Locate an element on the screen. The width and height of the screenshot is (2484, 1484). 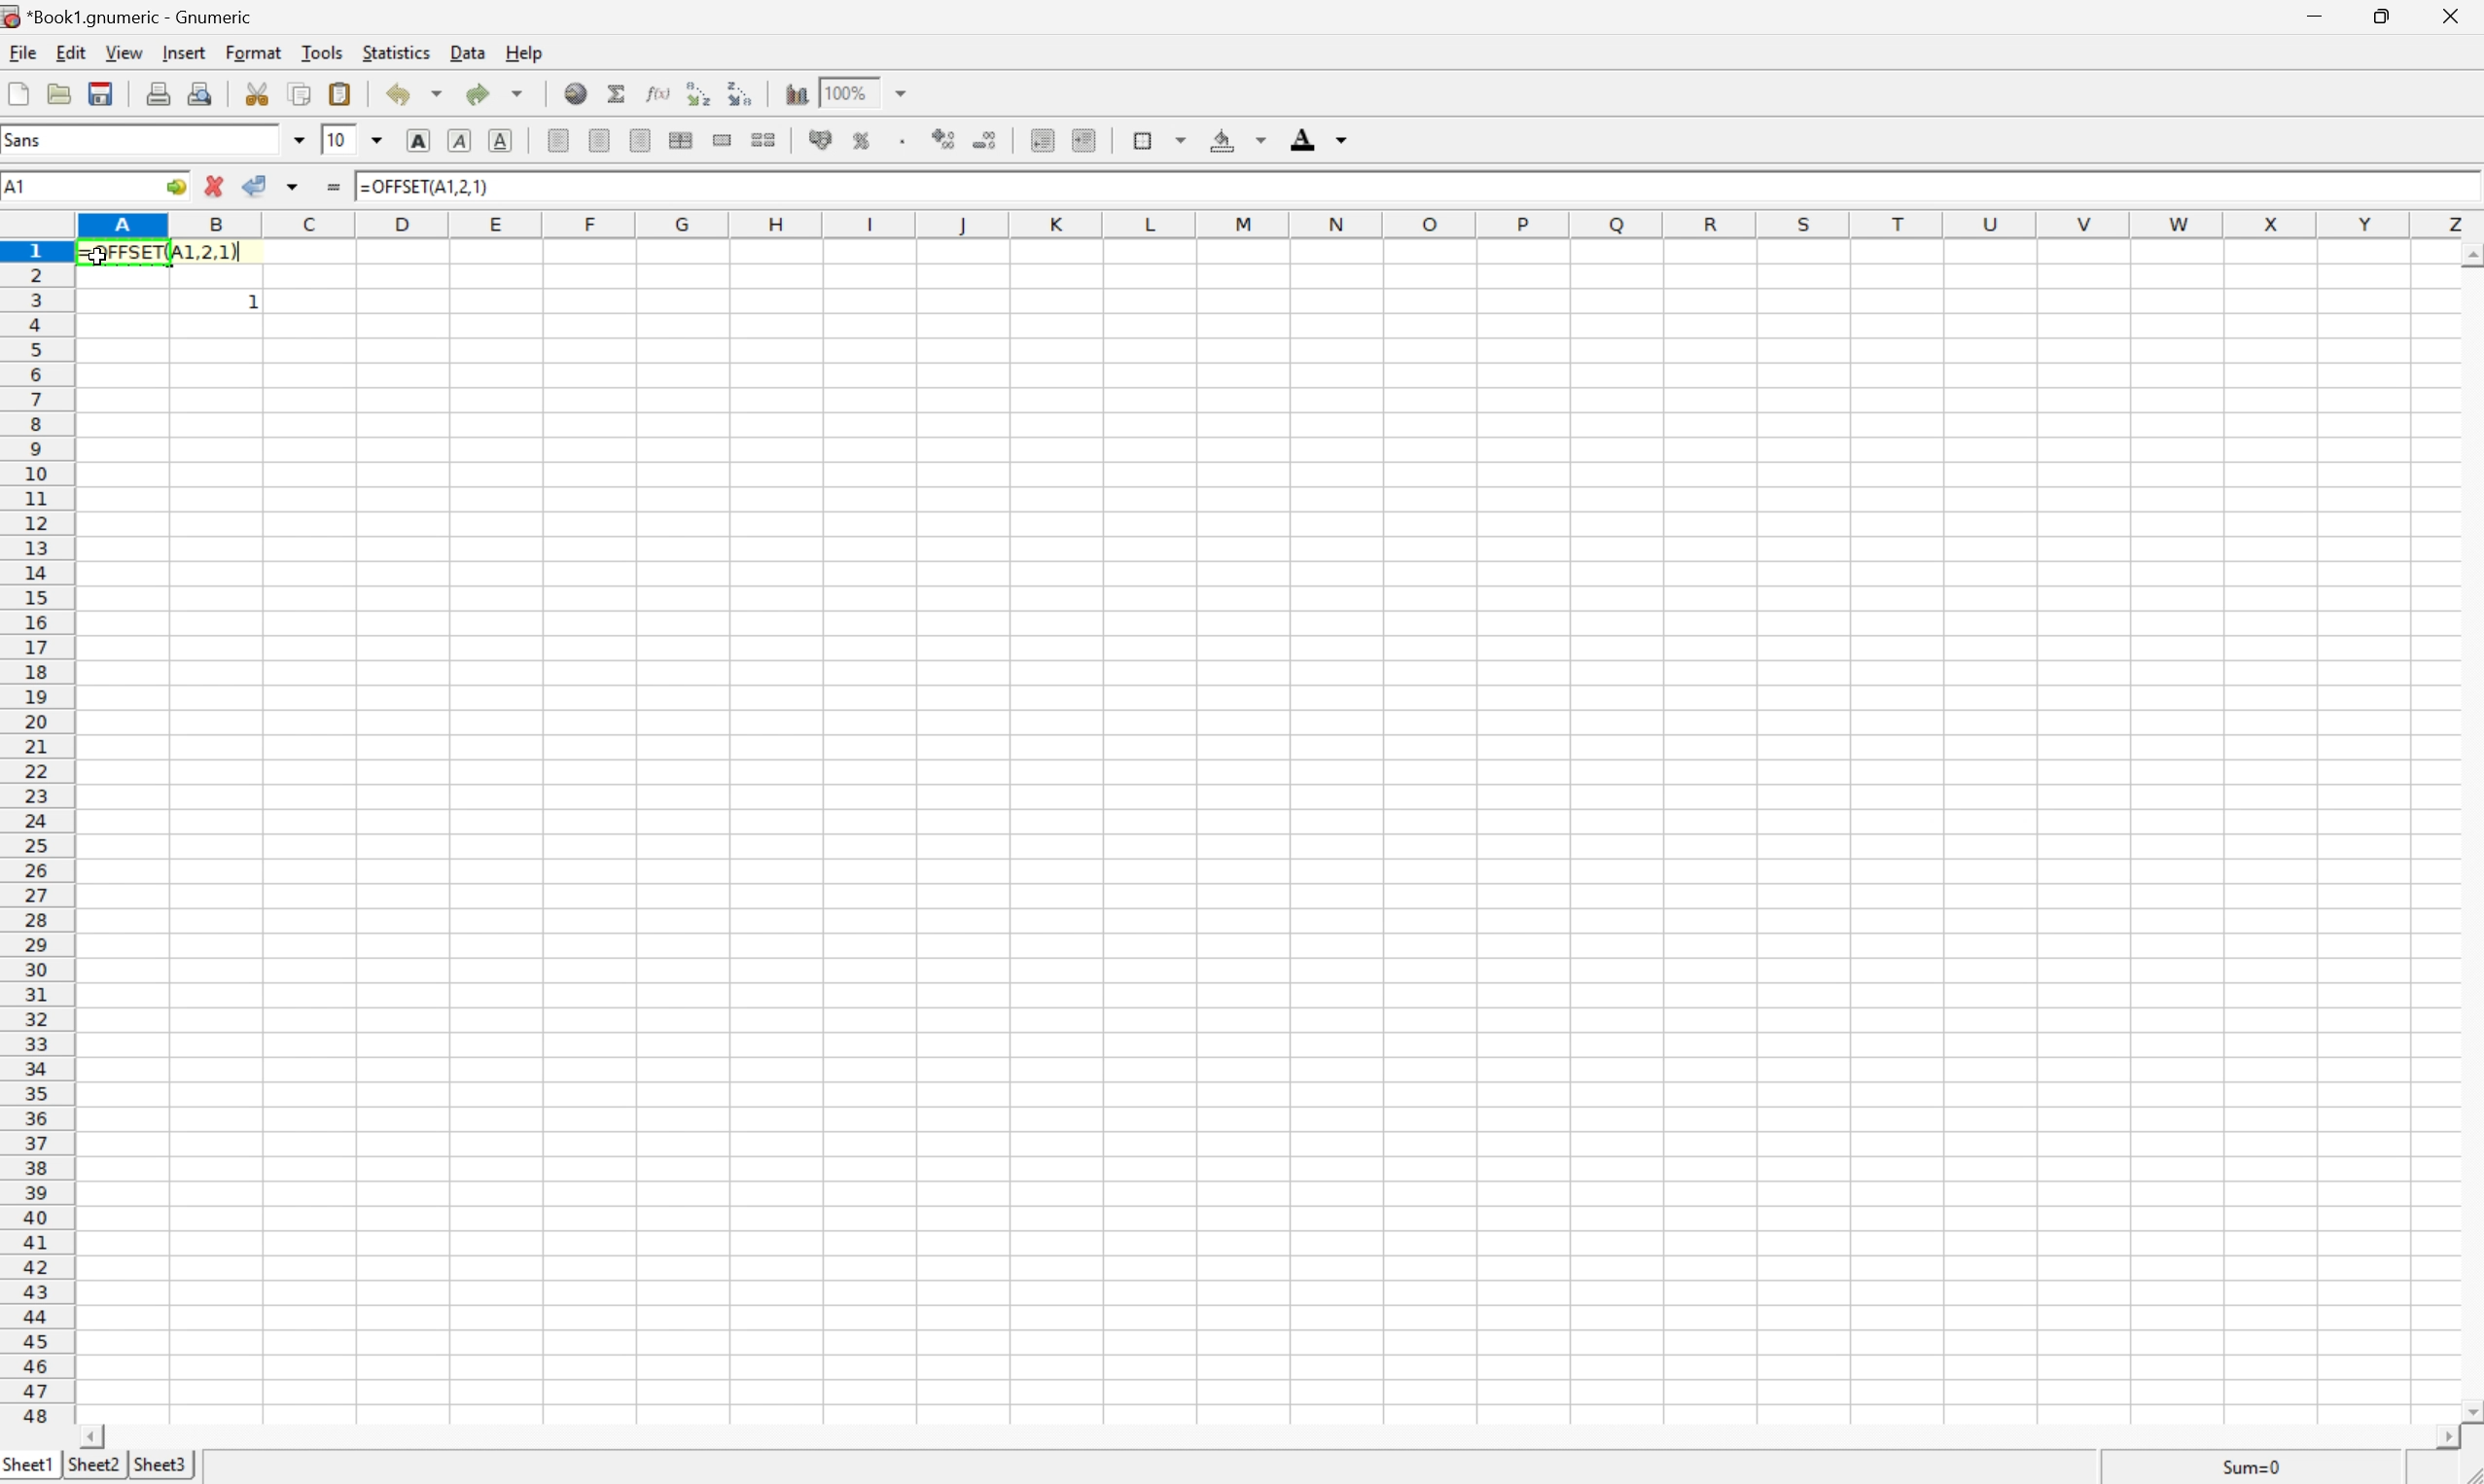
paste is located at coordinates (342, 93).